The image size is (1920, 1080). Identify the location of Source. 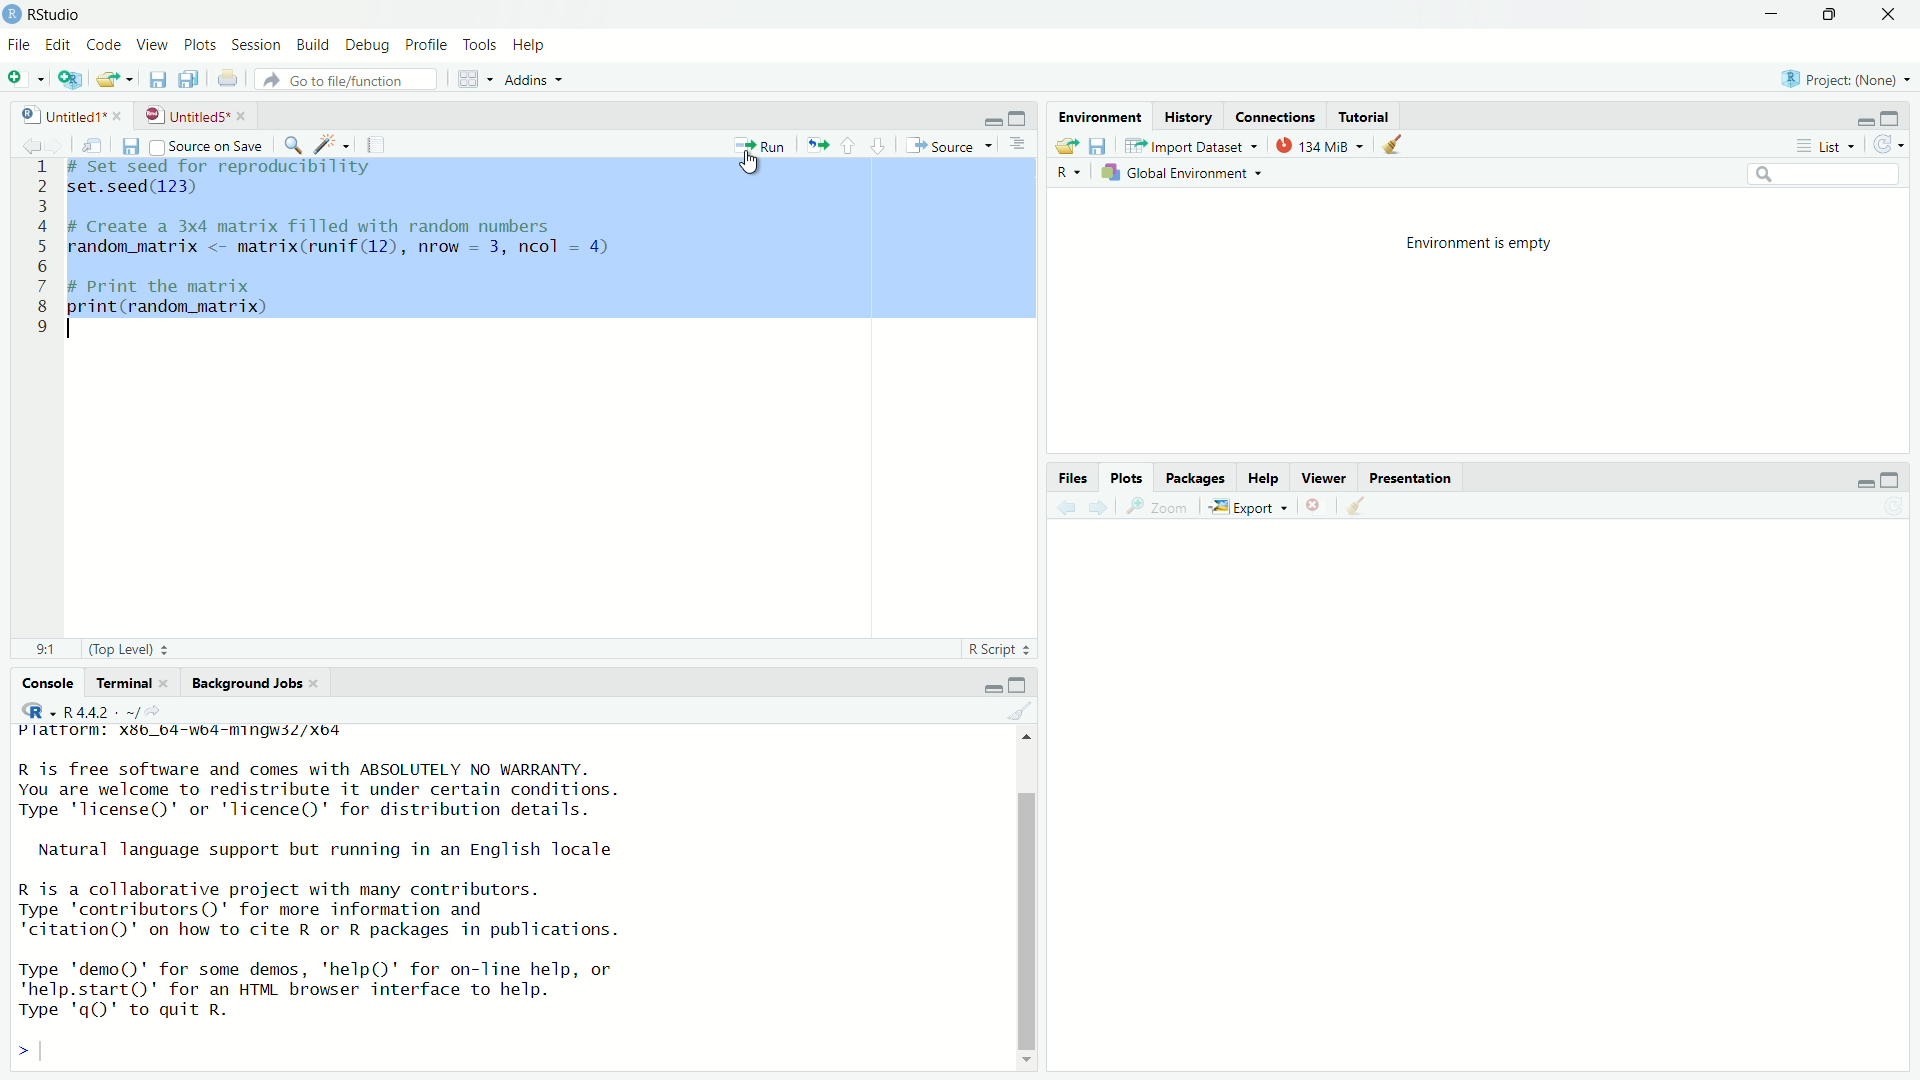
(952, 143).